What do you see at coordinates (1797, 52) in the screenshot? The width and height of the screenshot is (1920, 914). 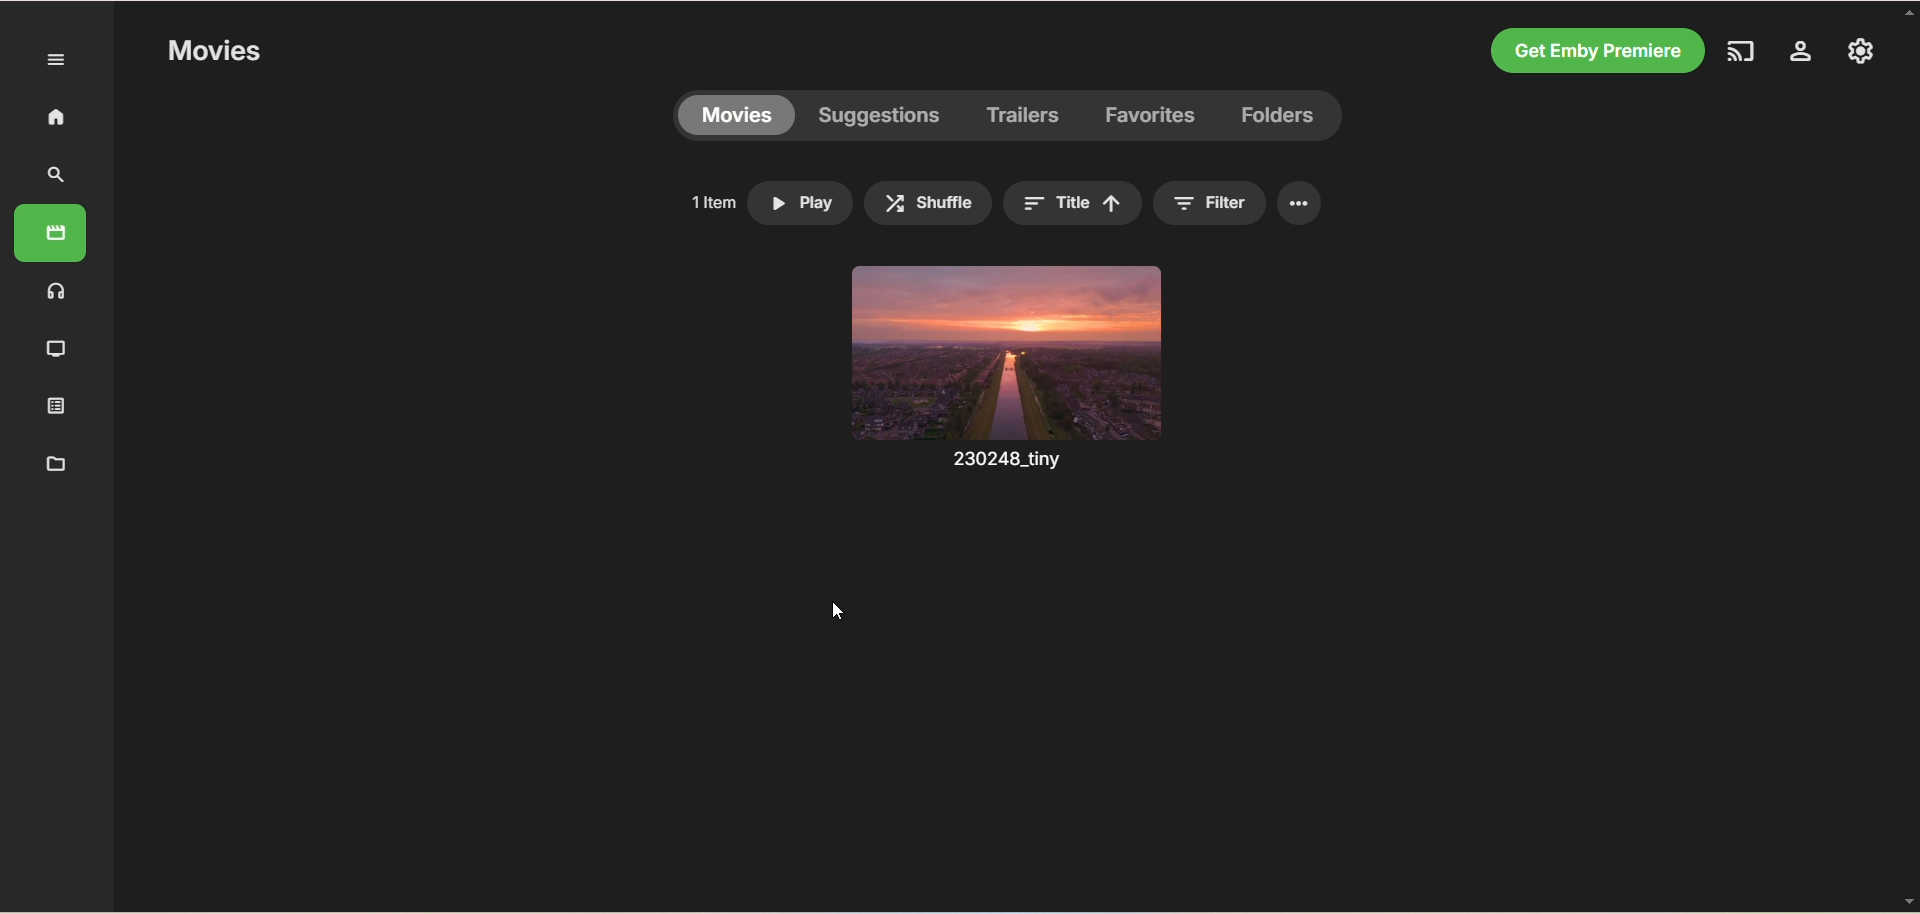 I see `manage emby server` at bounding box center [1797, 52].